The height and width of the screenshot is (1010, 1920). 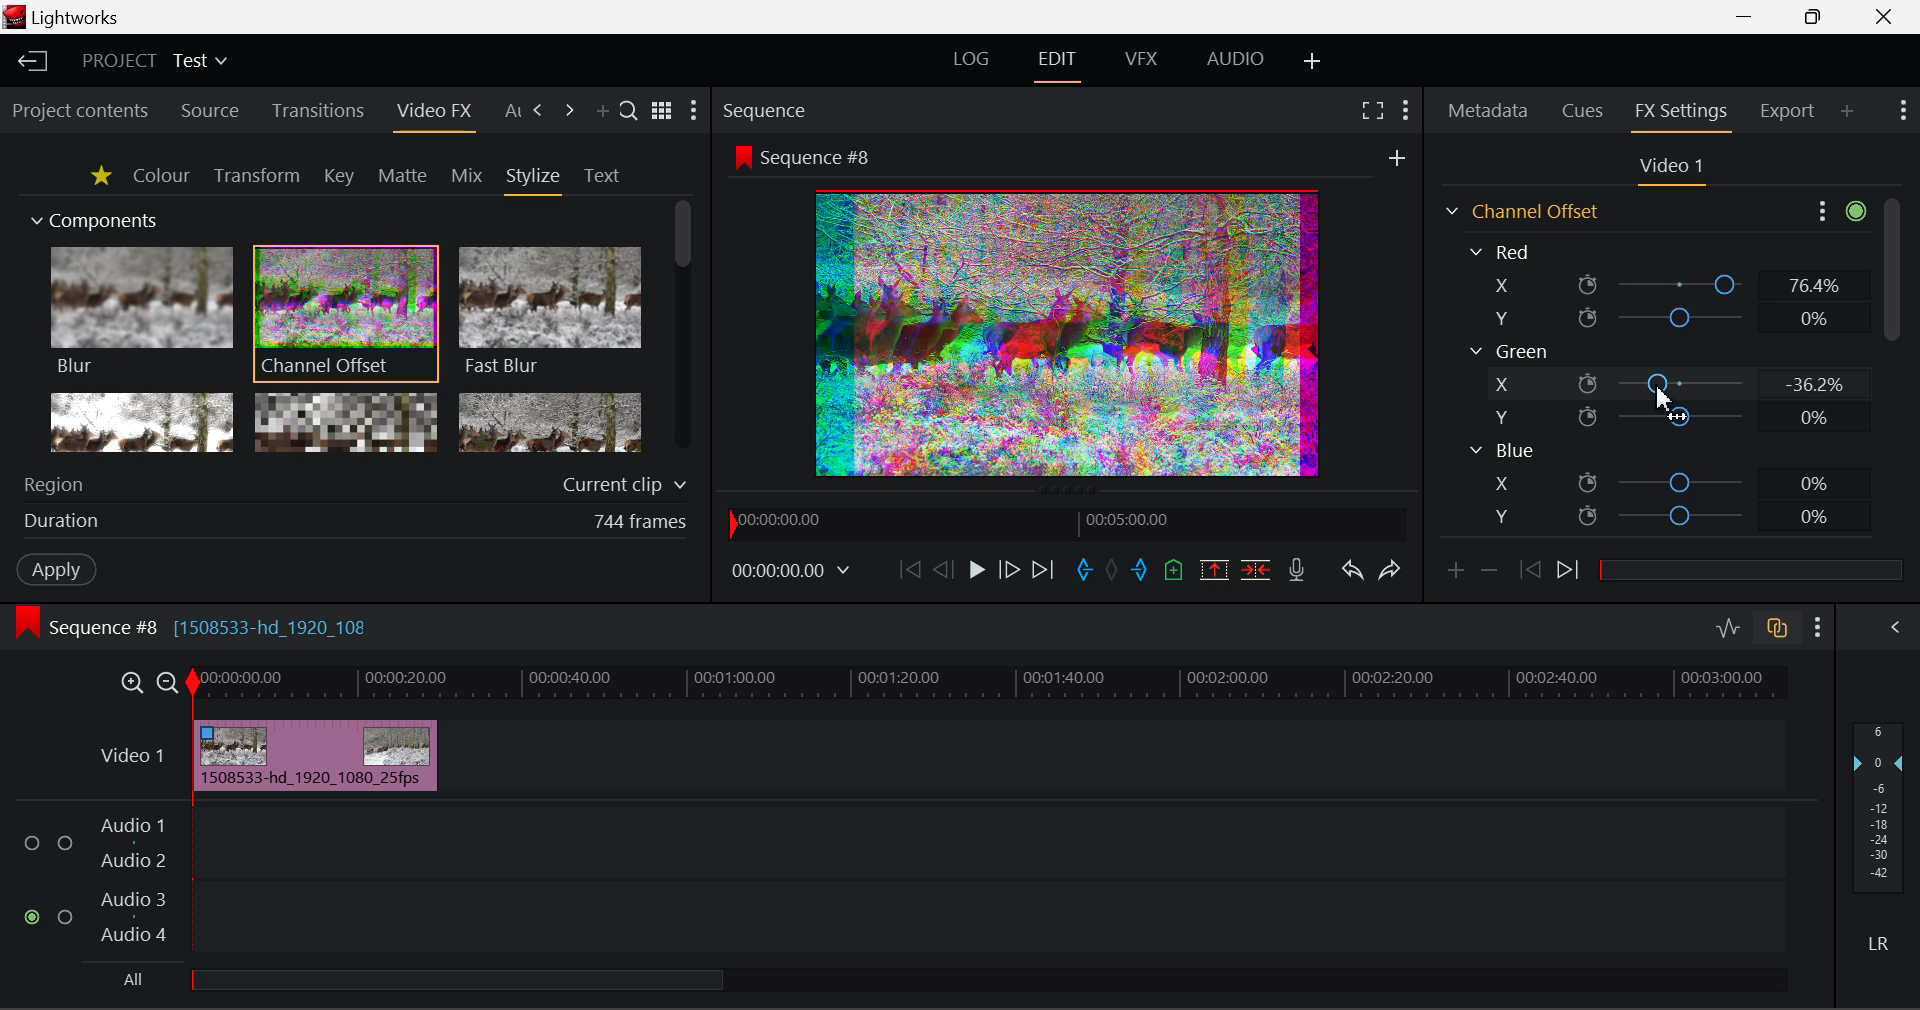 I want to click on Previous keyframe, so click(x=1531, y=571).